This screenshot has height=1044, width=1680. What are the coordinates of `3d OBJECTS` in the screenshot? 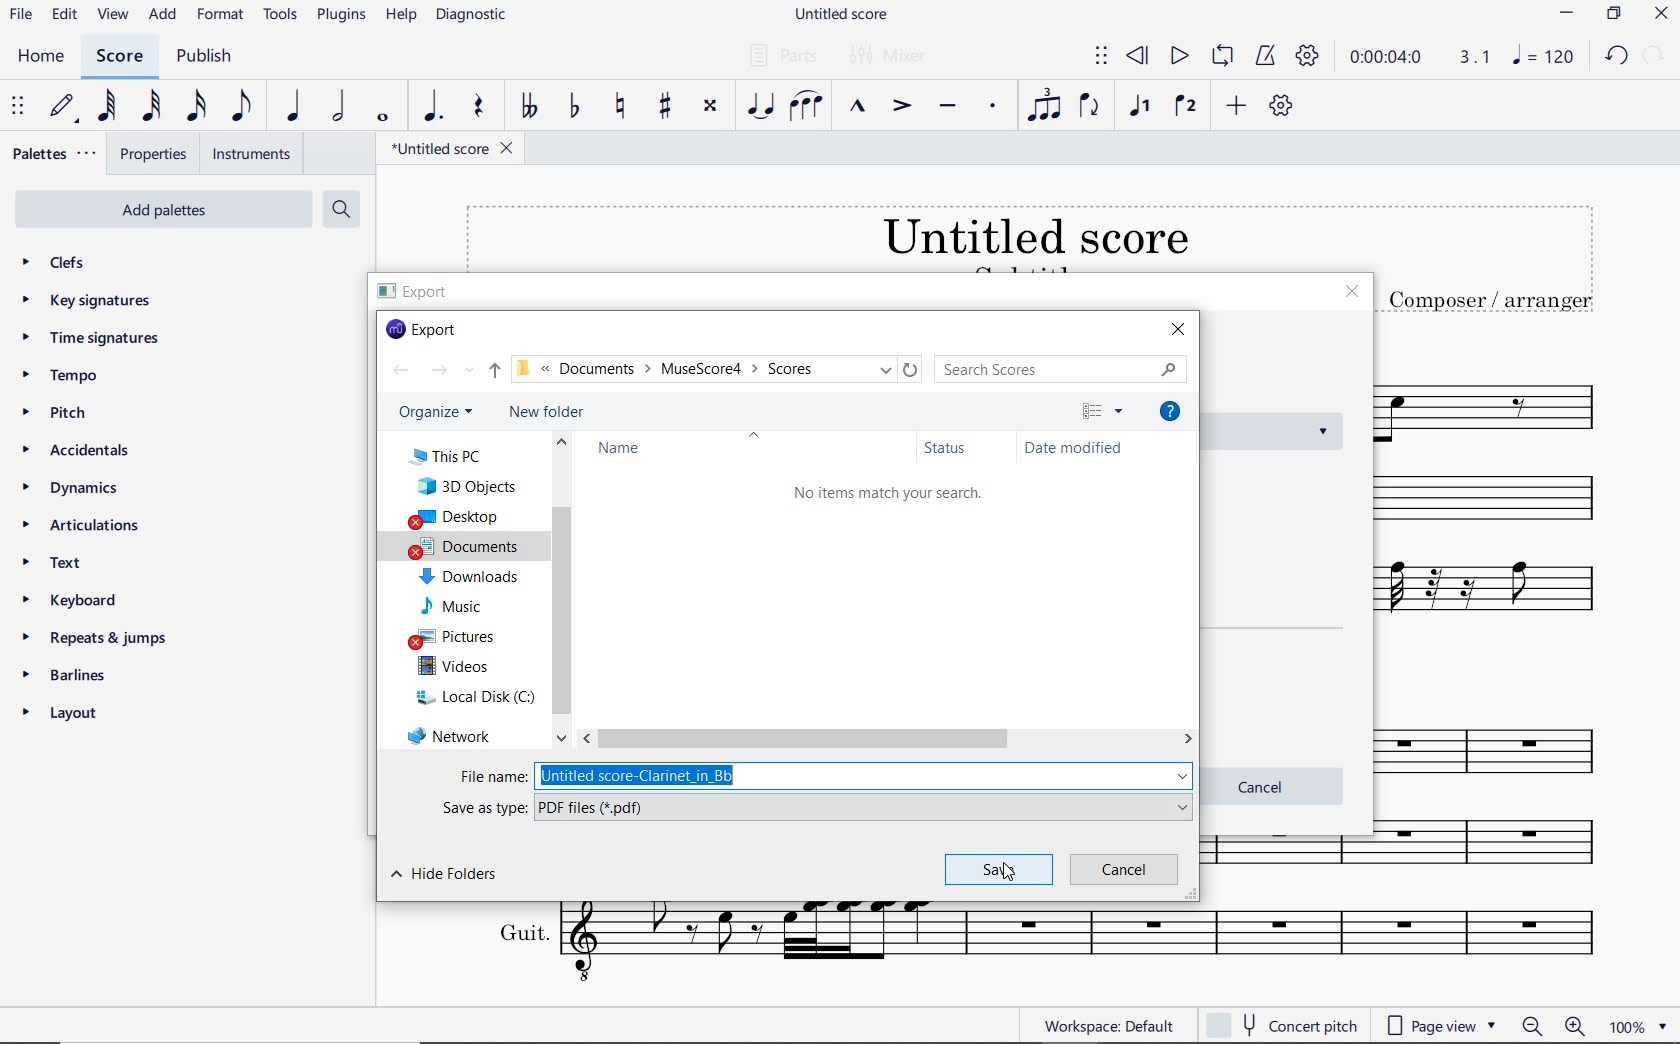 It's located at (472, 485).